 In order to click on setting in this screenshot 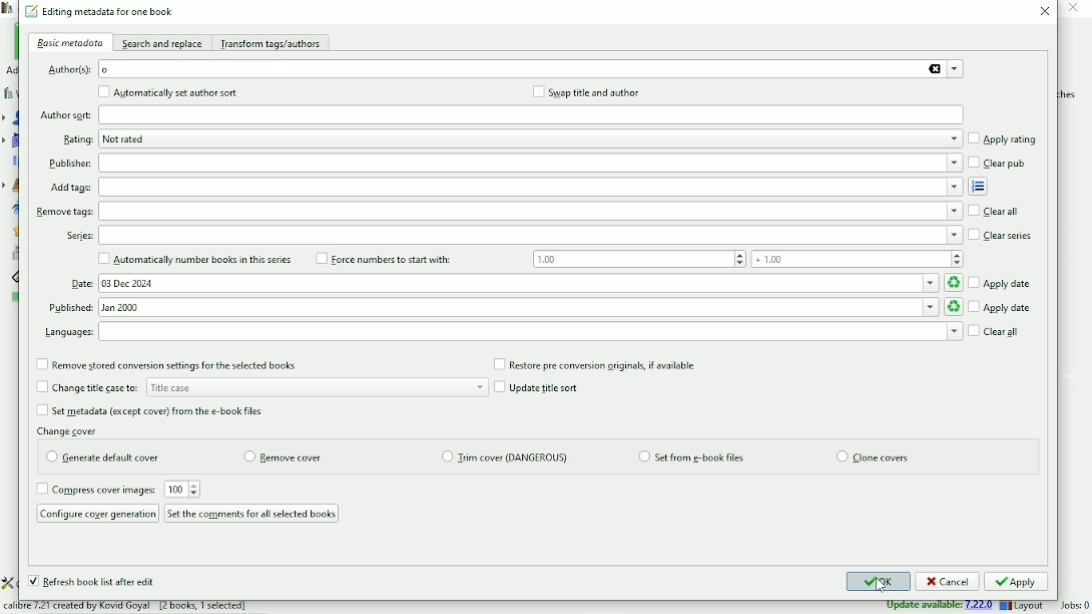, I will do `click(7, 585)`.